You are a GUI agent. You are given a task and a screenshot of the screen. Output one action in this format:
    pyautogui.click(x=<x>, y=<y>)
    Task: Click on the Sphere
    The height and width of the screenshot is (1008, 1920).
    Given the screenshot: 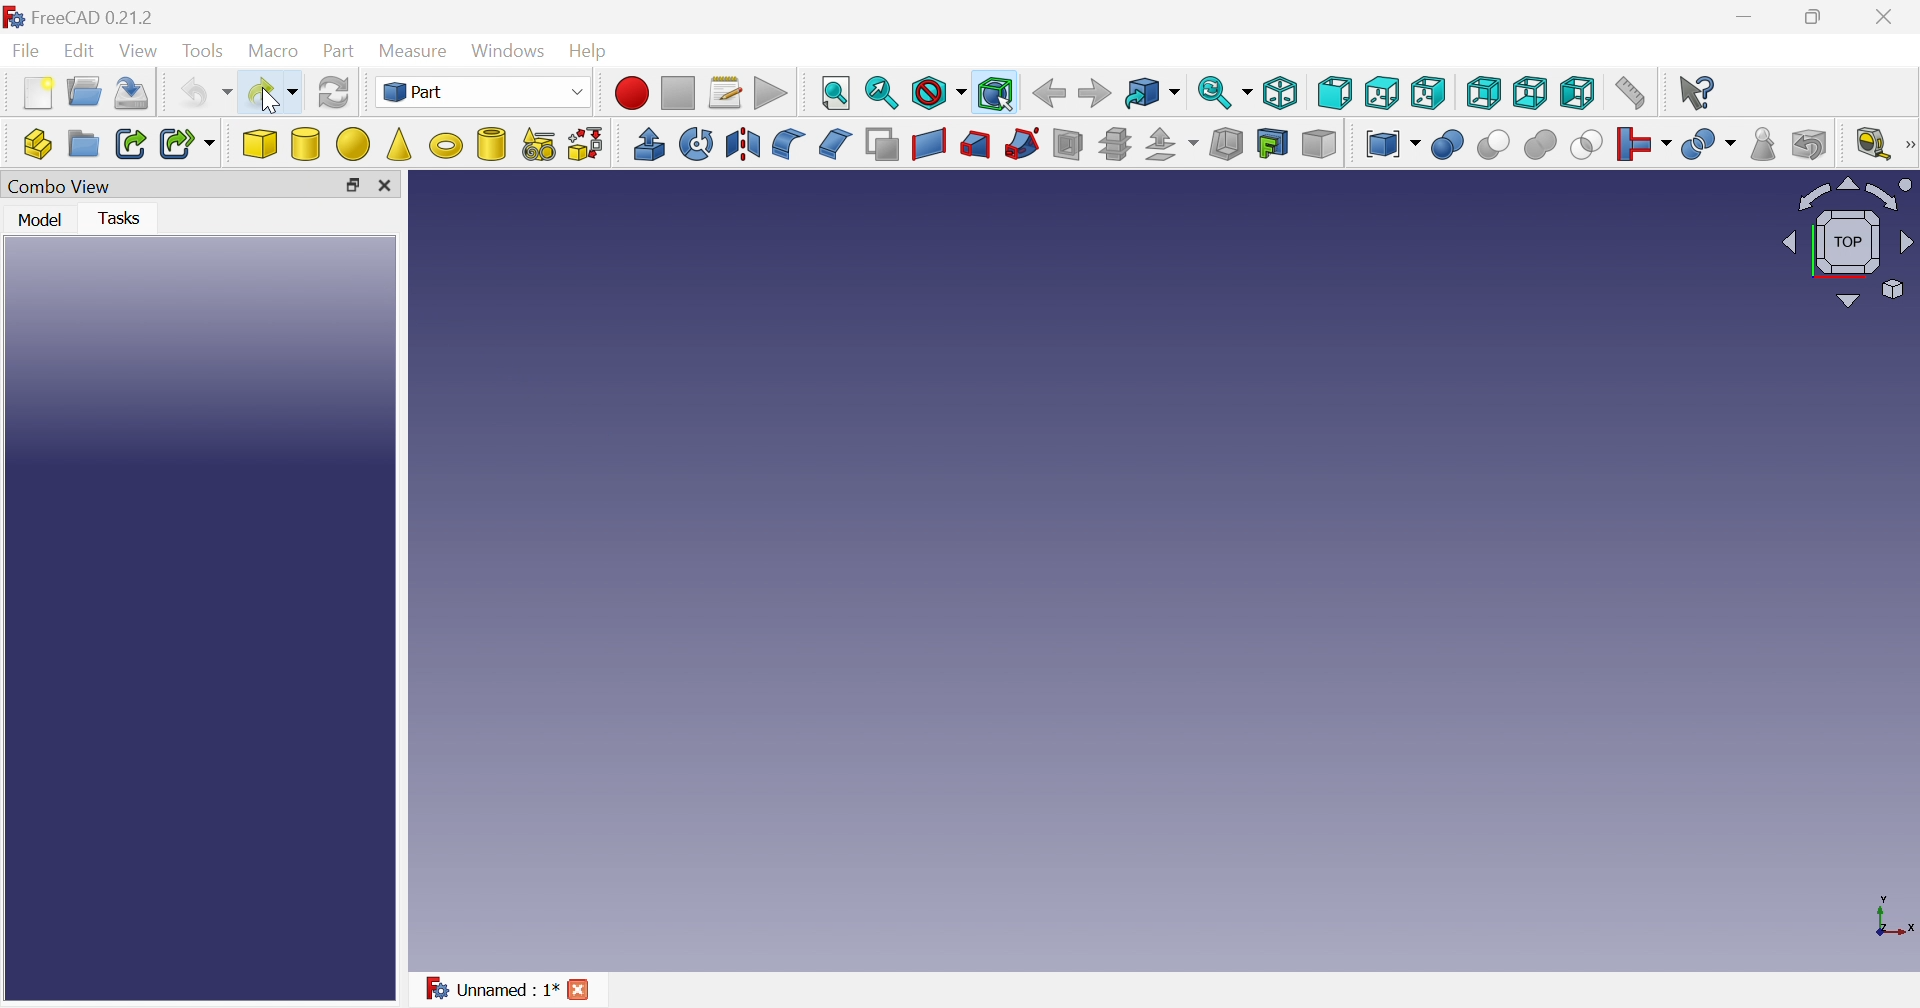 What is the action you would take?
    pyautogui.click(x=352, y=146)
    